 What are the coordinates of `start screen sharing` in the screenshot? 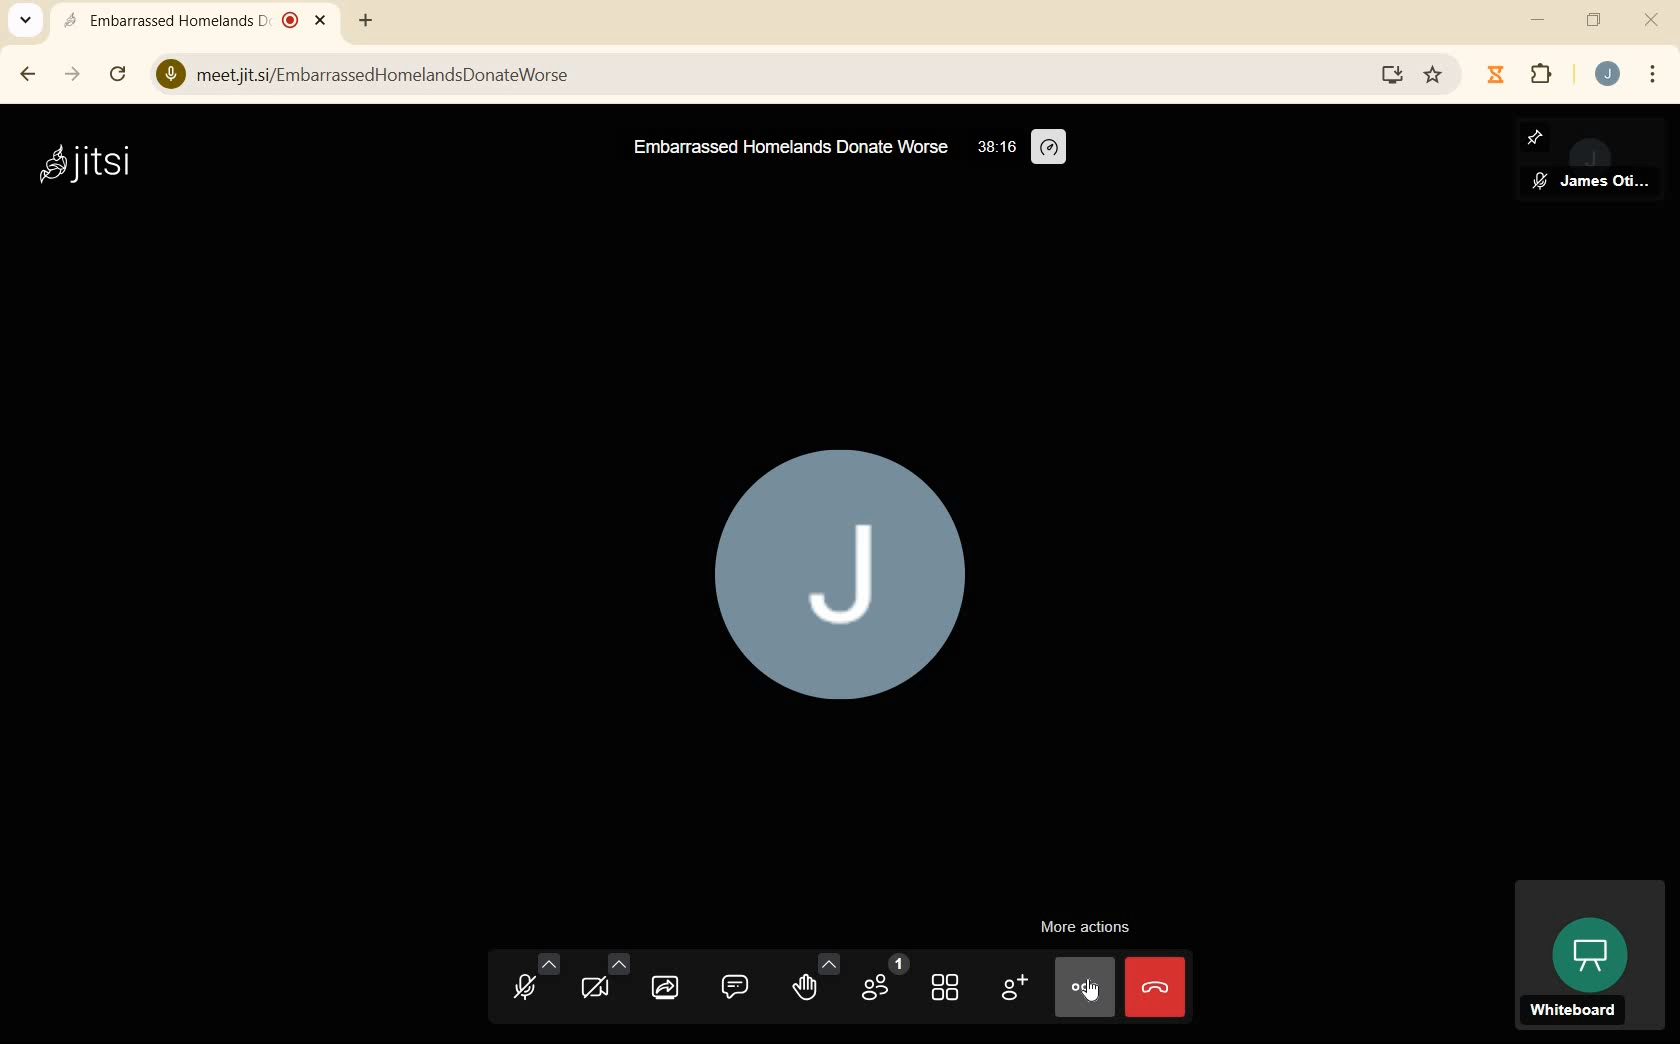 It's located at (667, 986).